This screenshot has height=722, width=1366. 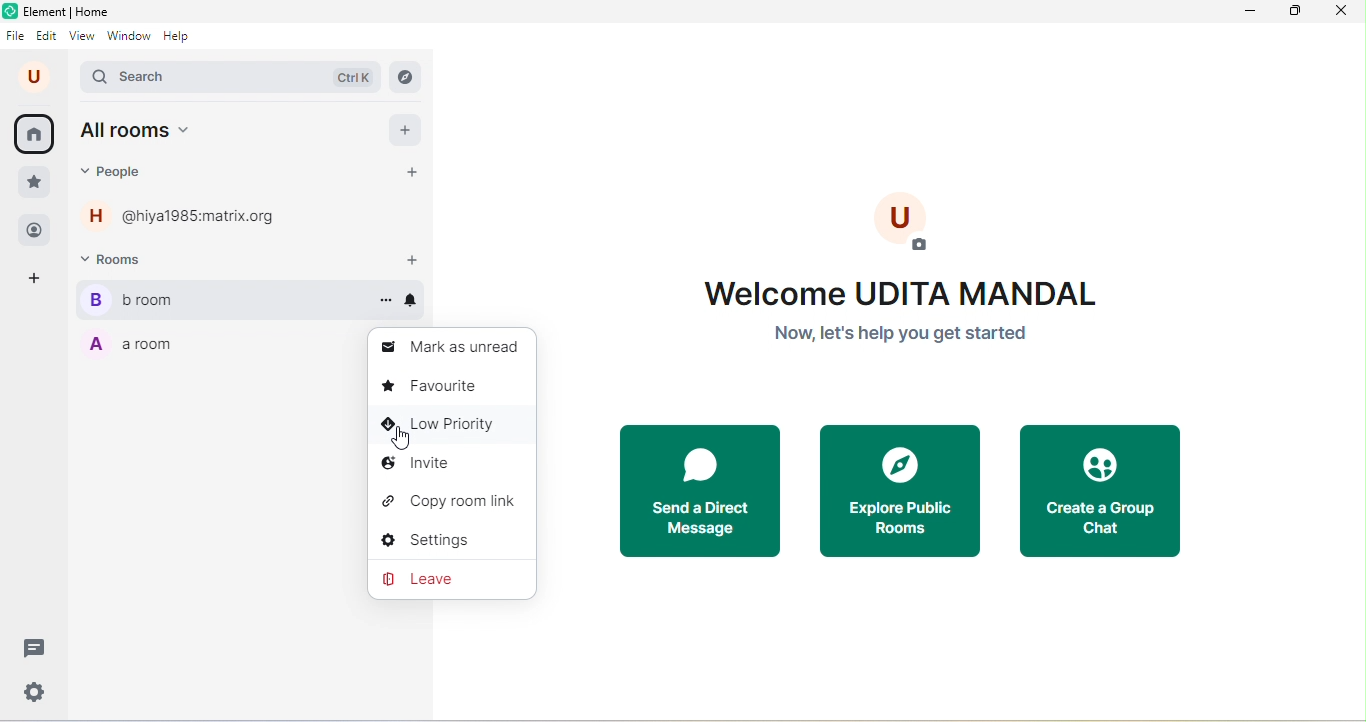 I want to click on people, so click(x=114, y=172).